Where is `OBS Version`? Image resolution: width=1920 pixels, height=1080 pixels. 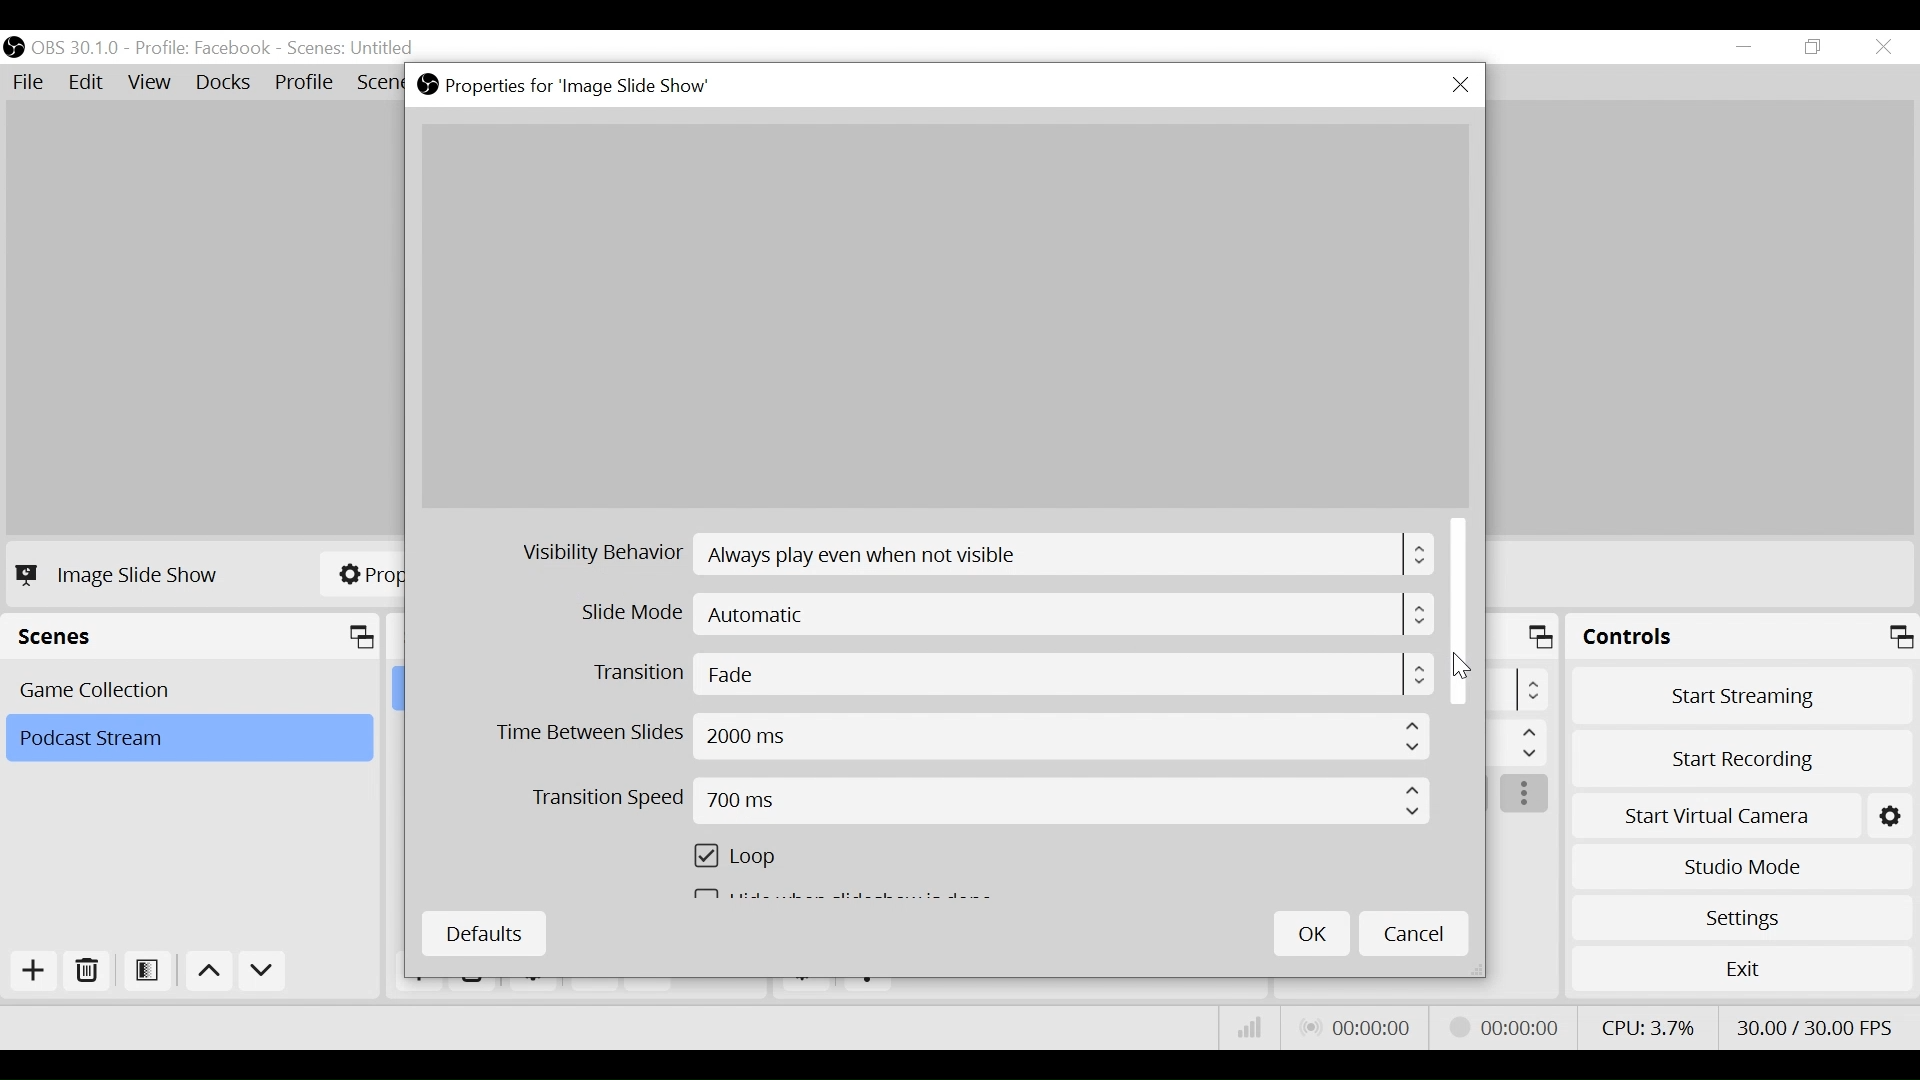
OBS Version is located at coordinates (79, 48).